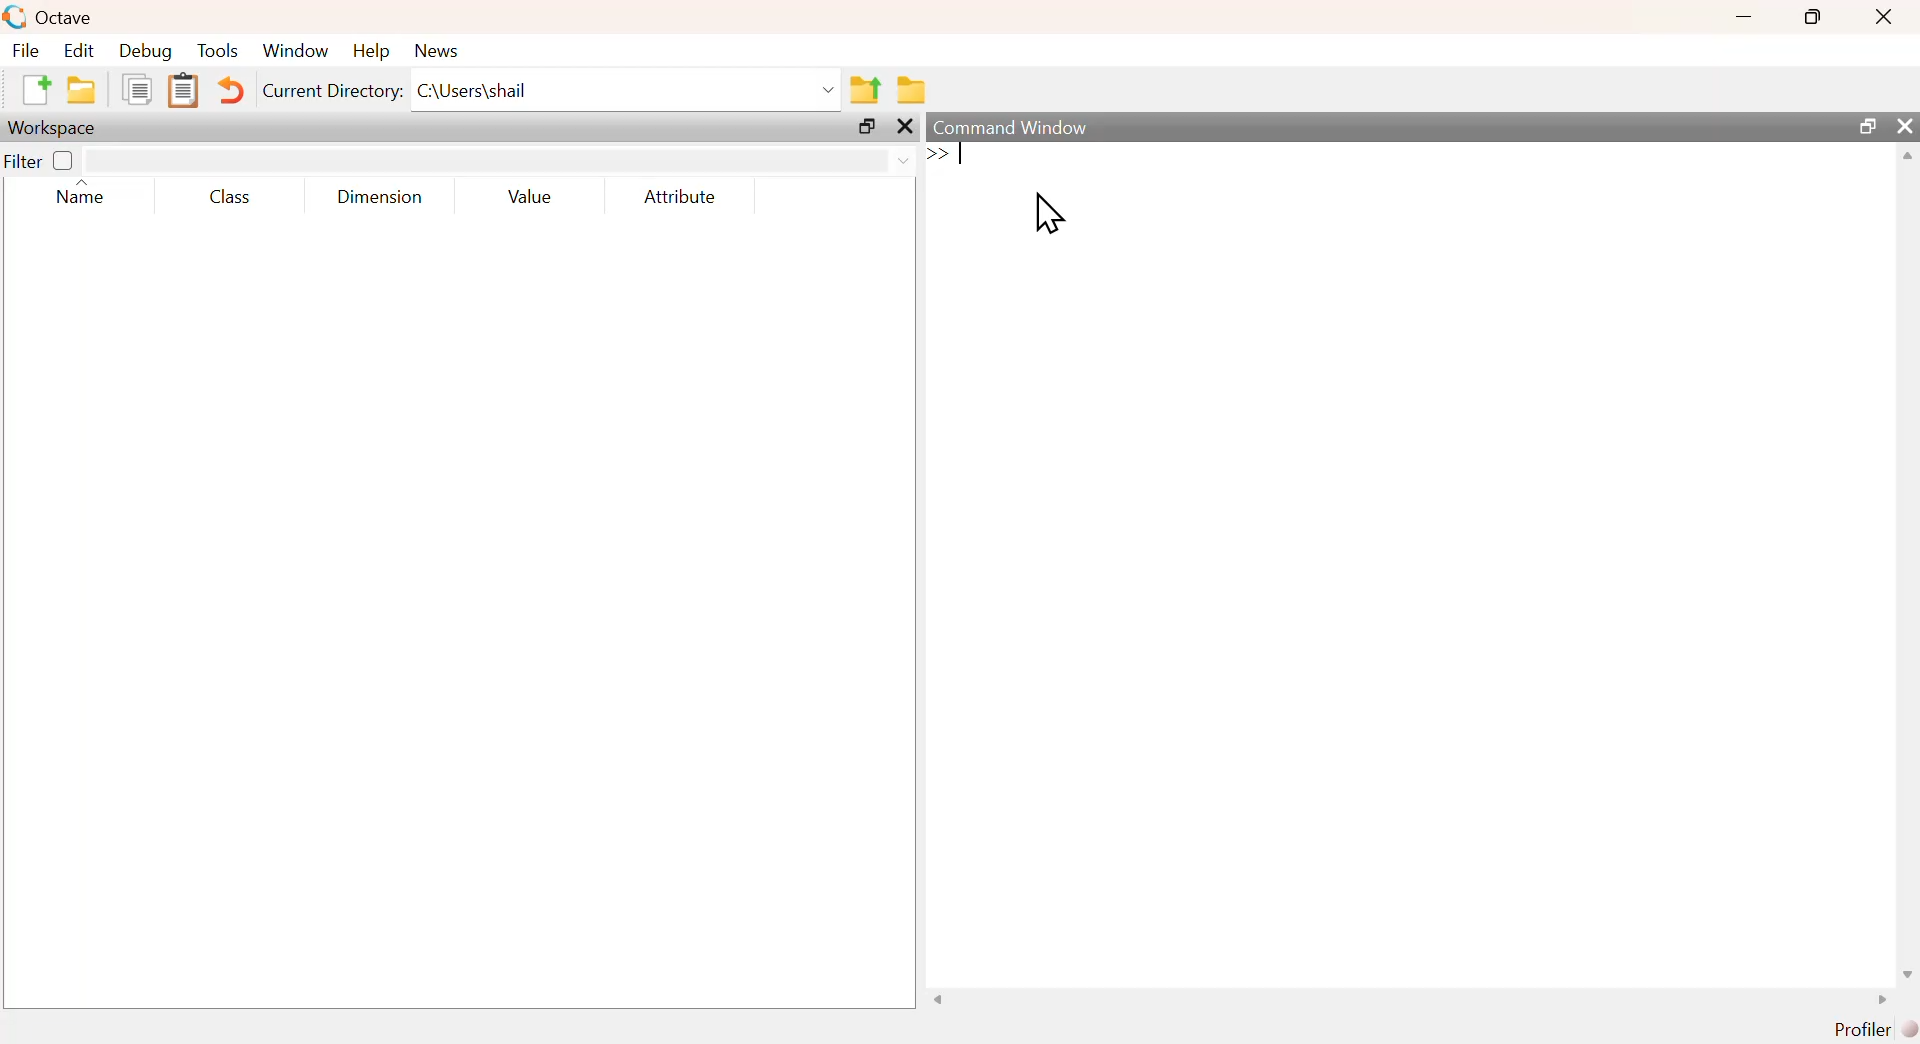 The width and height of the screenshot is (1920, 1044). What do you see at coordinates (81, 89) in the screenshot?
I see `open an existing file in editor` at bounding box center [81, 89].